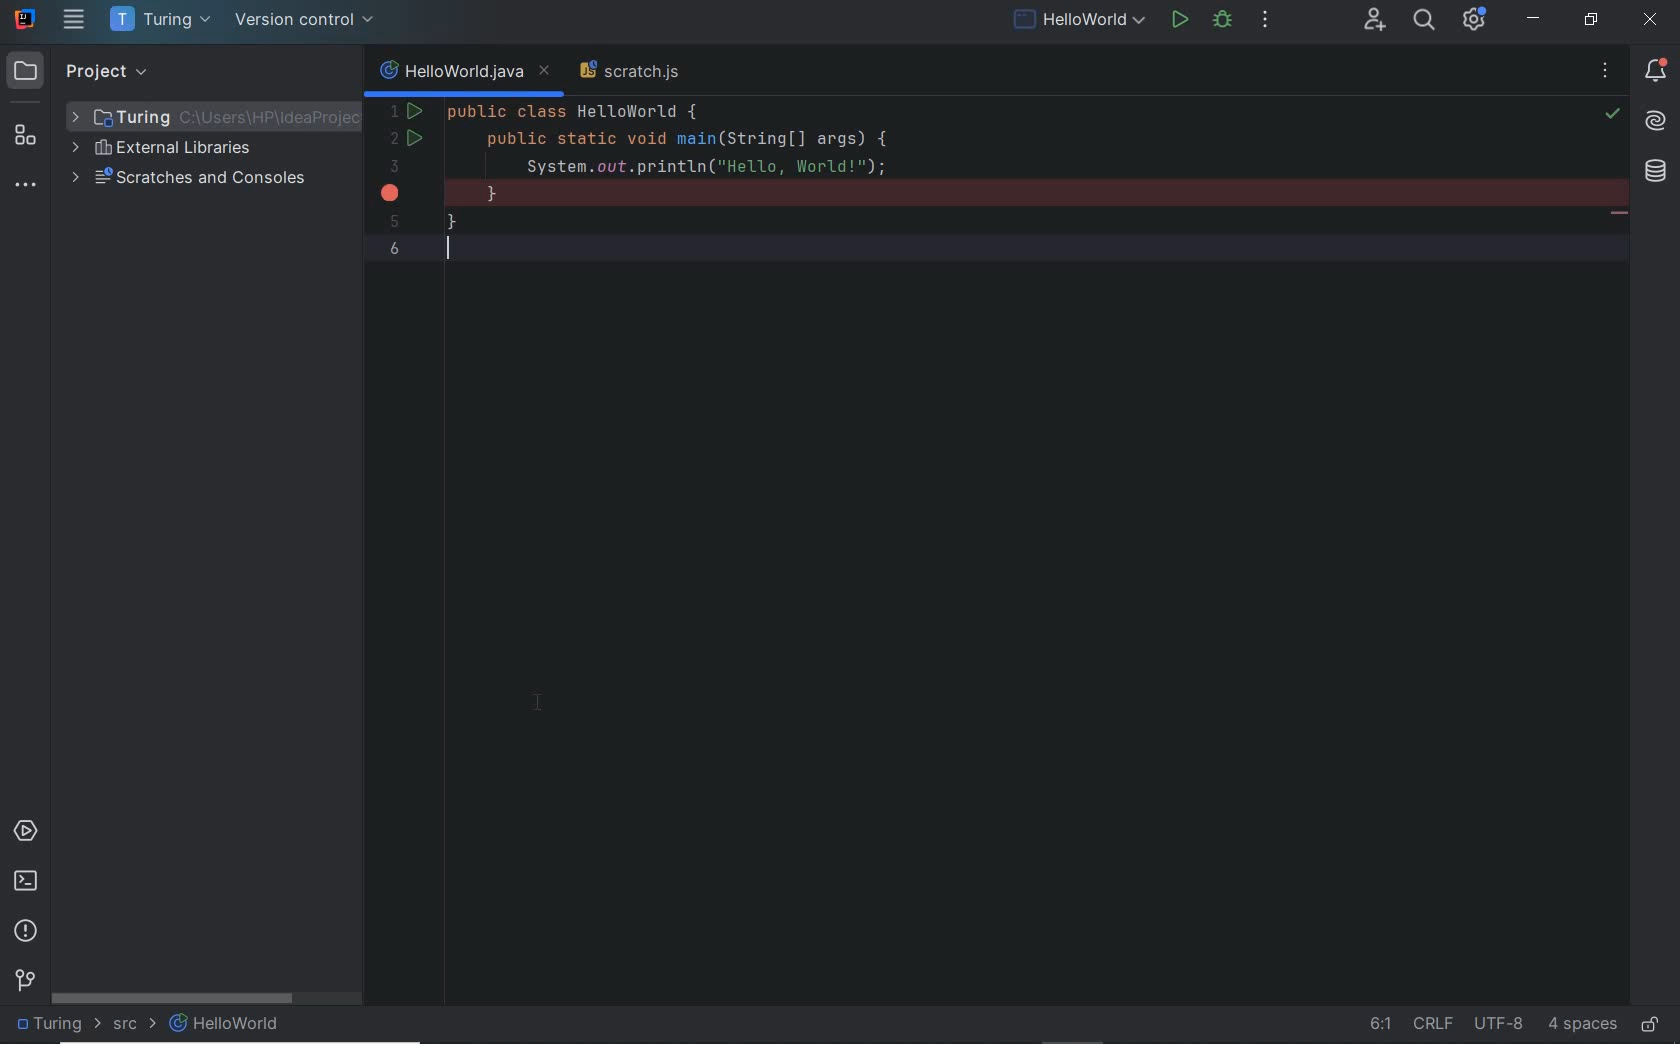 The width and height of the screenshot is (1680, 1044). What do you see at coordinates (159, 21) in the screenshot?
I see `project name` at bounding box center [159, 21].